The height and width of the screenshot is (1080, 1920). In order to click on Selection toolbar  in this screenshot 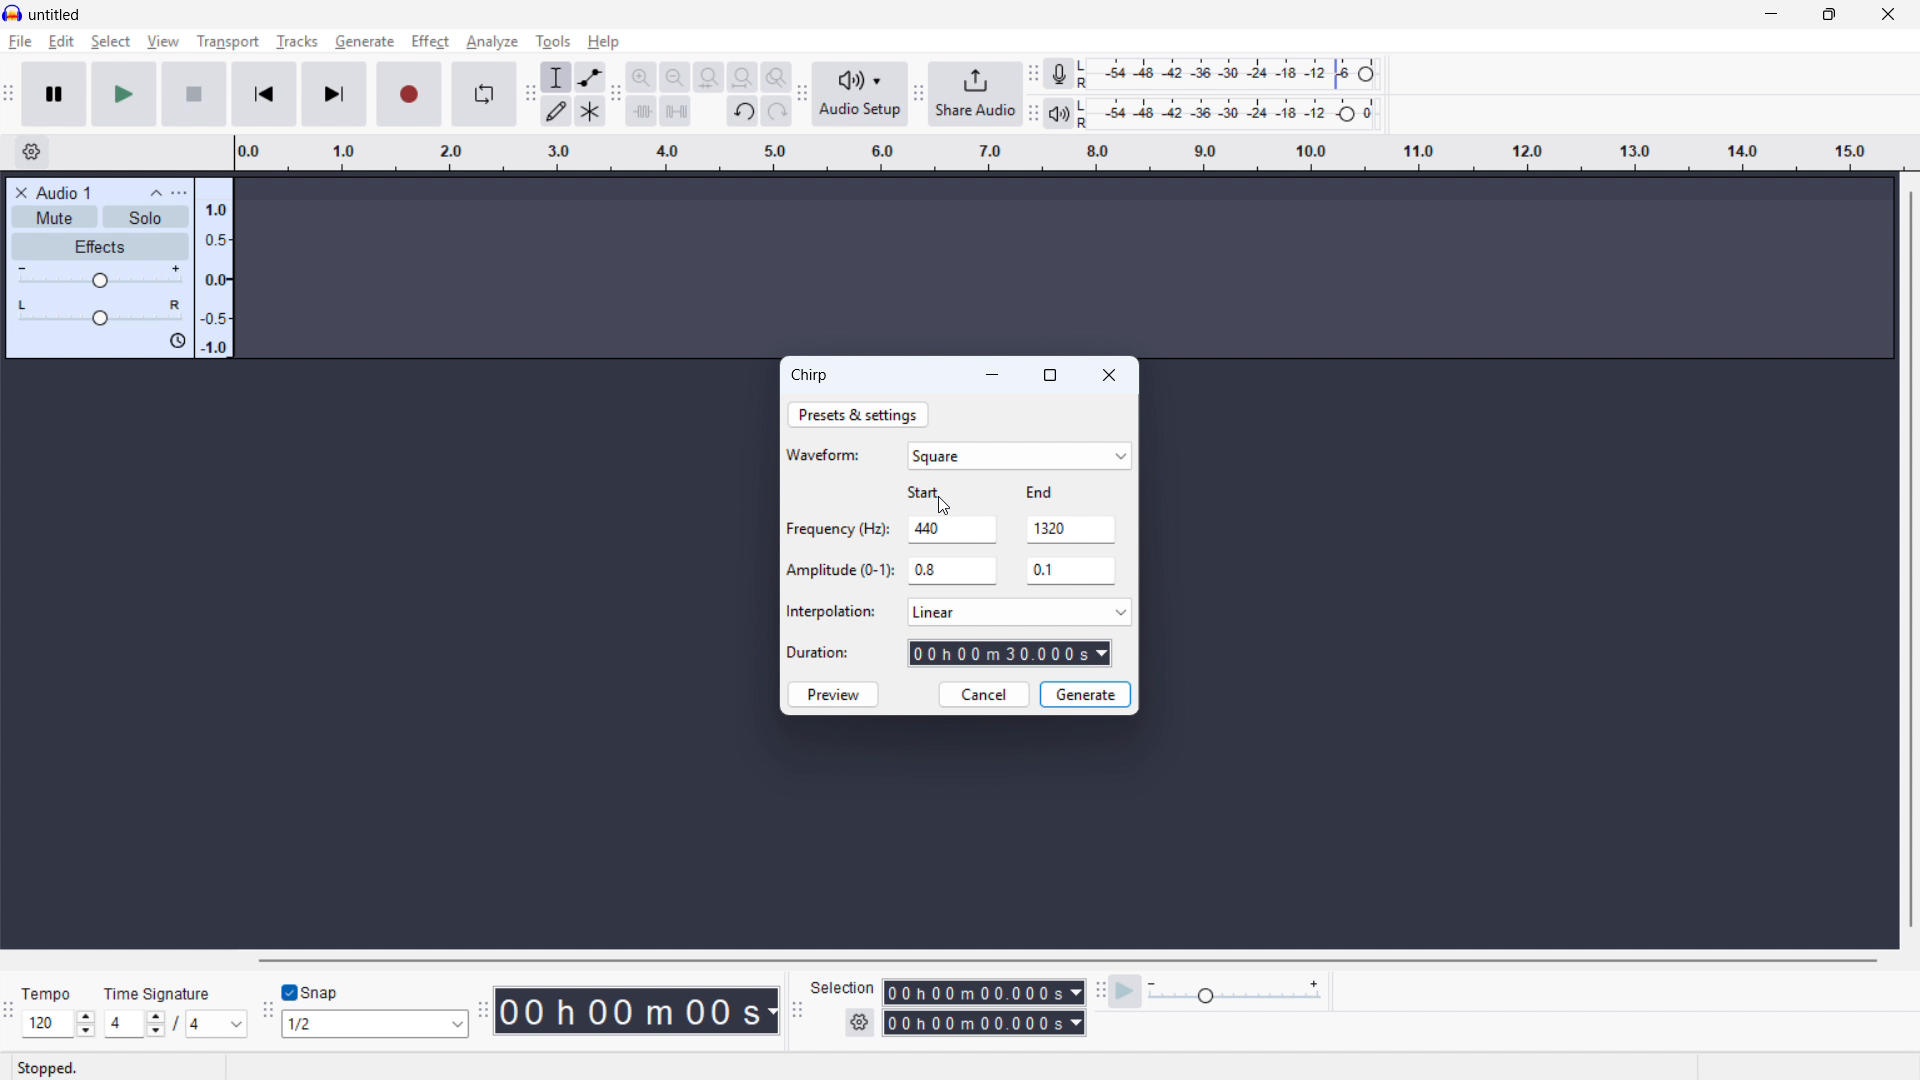, I will do `click(796, 1008)`.